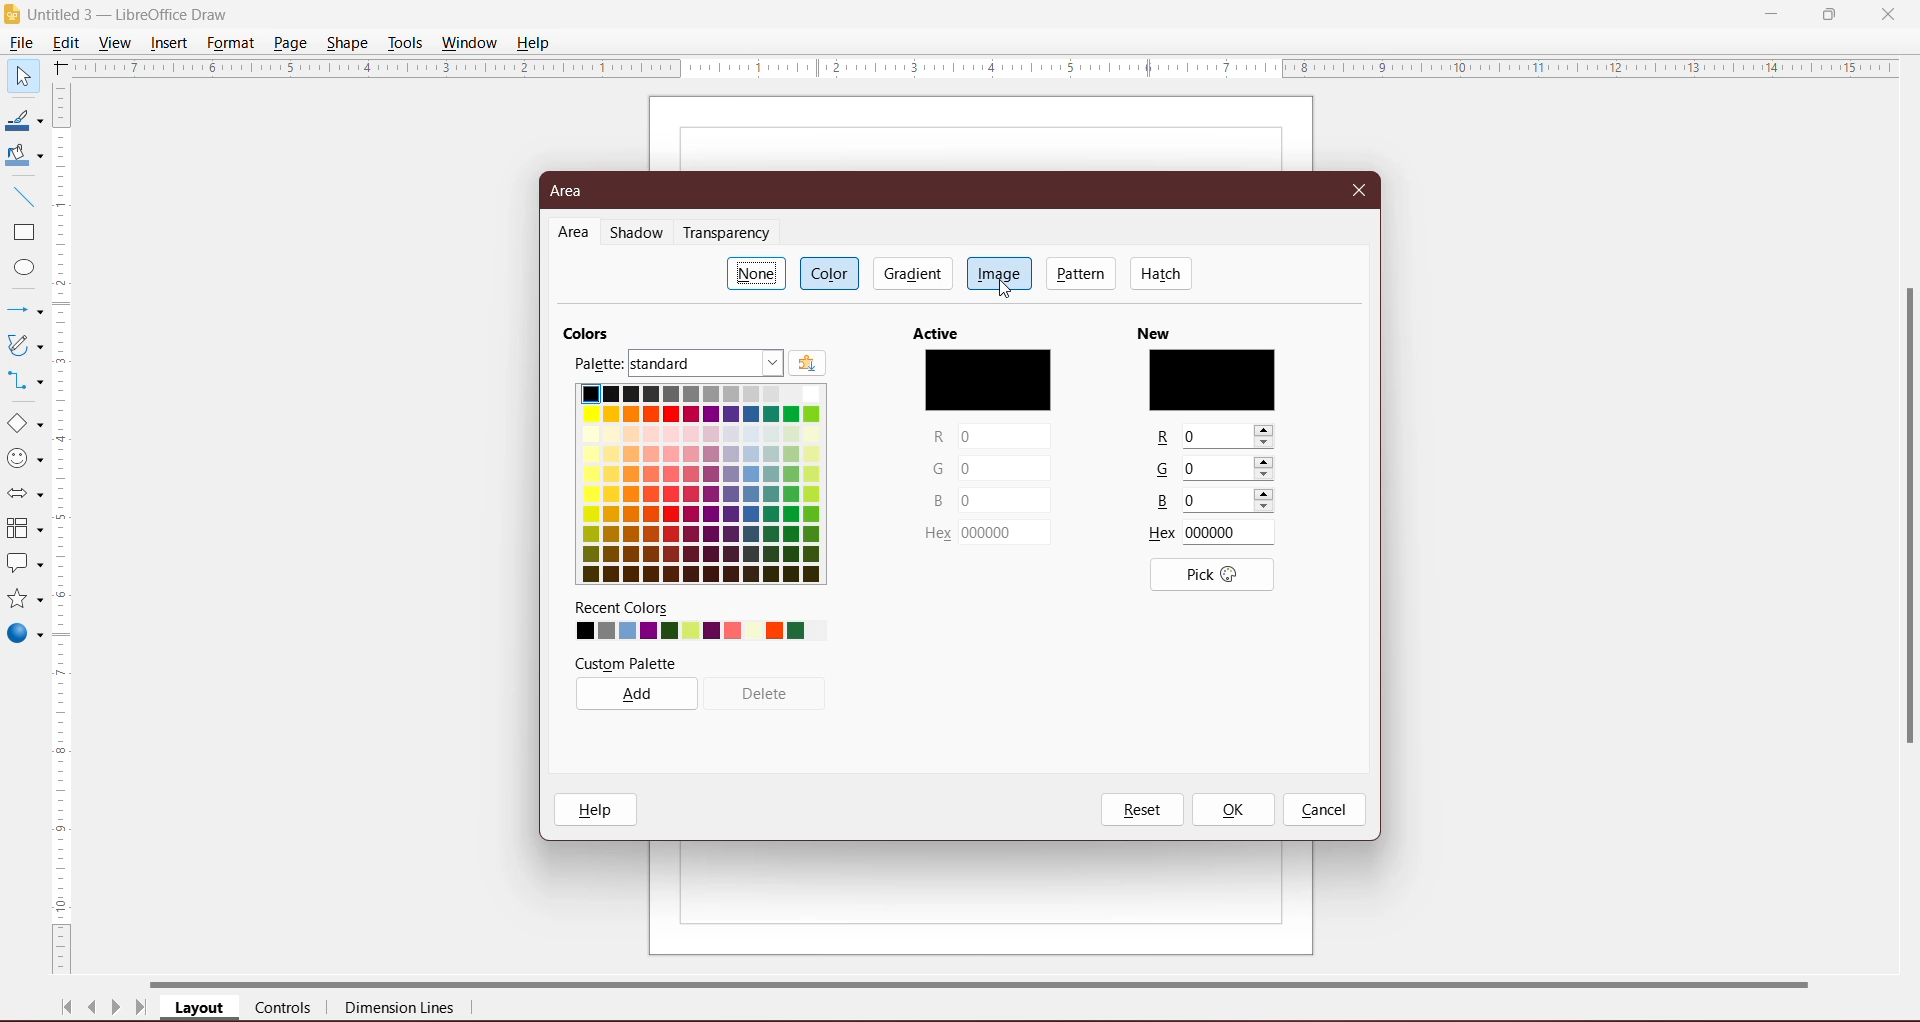 The width and height of the screenshot is (1920, 1022). I want to click on Lines and Arrows, so click(23, 312).